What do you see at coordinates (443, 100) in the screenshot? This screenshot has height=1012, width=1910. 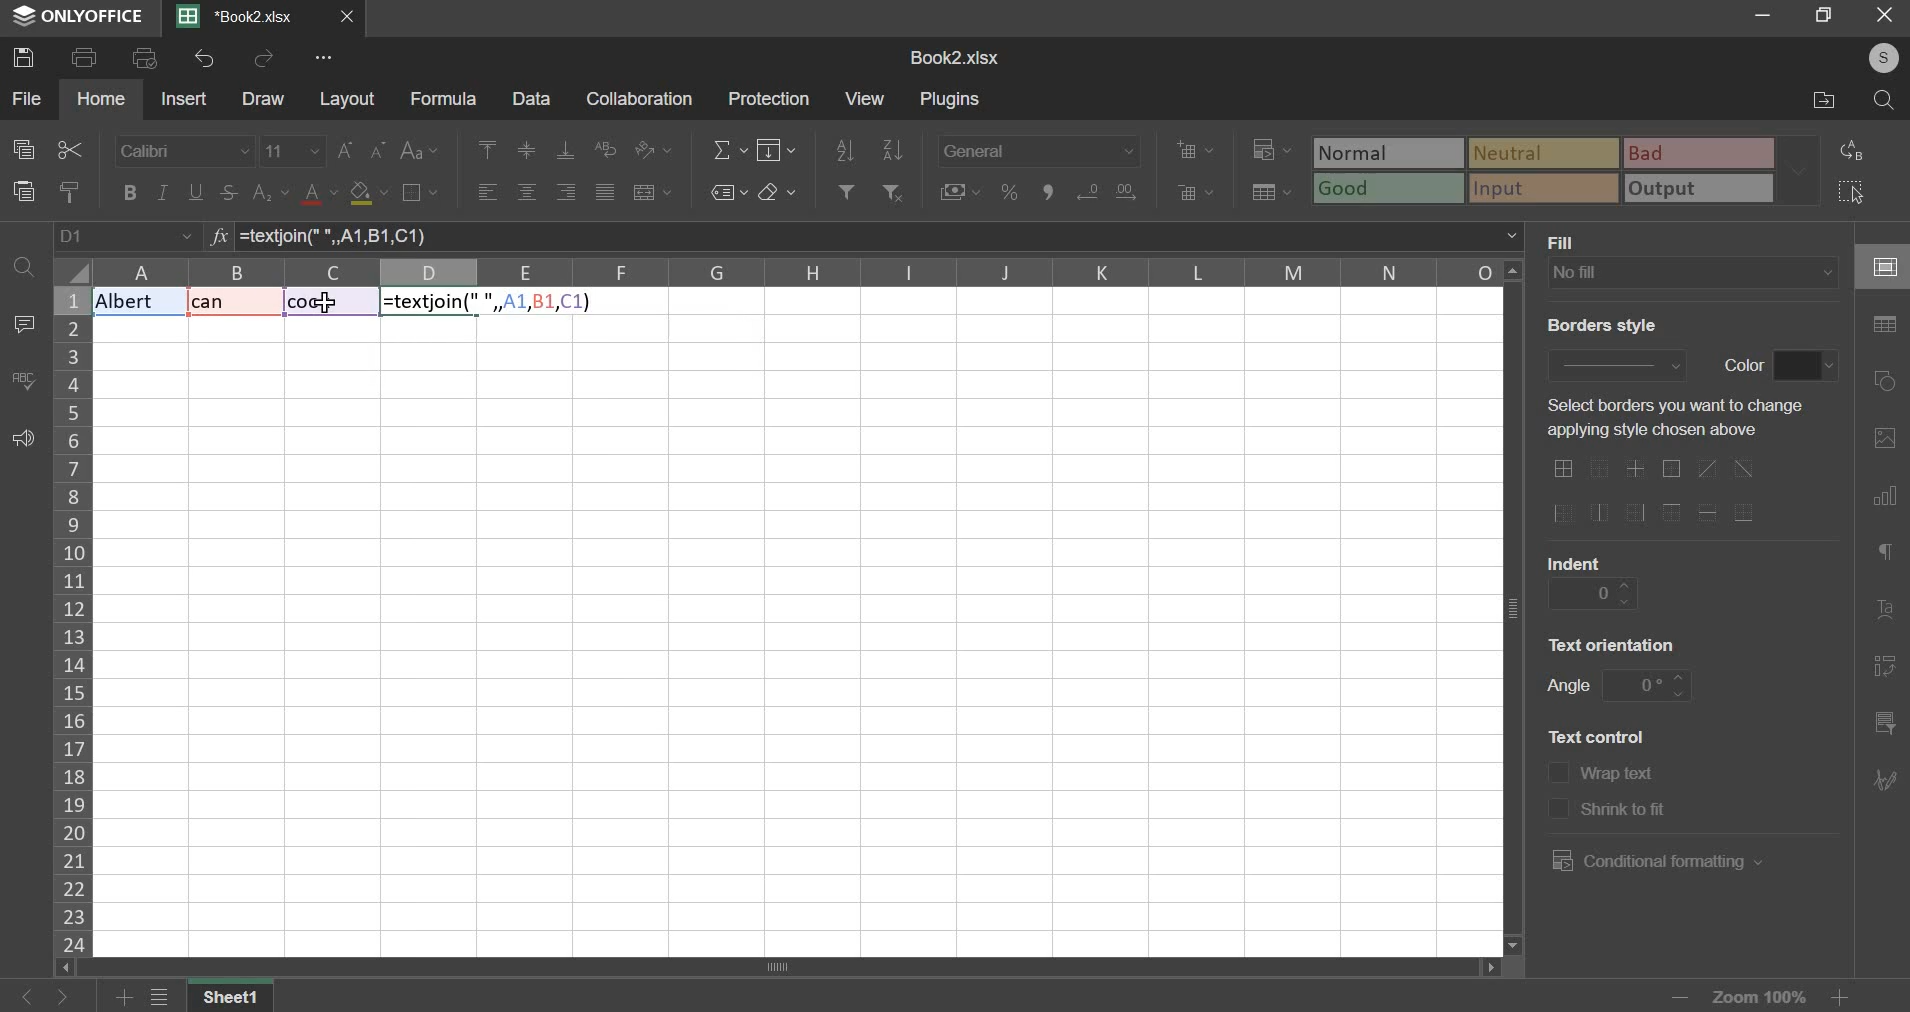 I see `formula` at bounding box center [443, 100].